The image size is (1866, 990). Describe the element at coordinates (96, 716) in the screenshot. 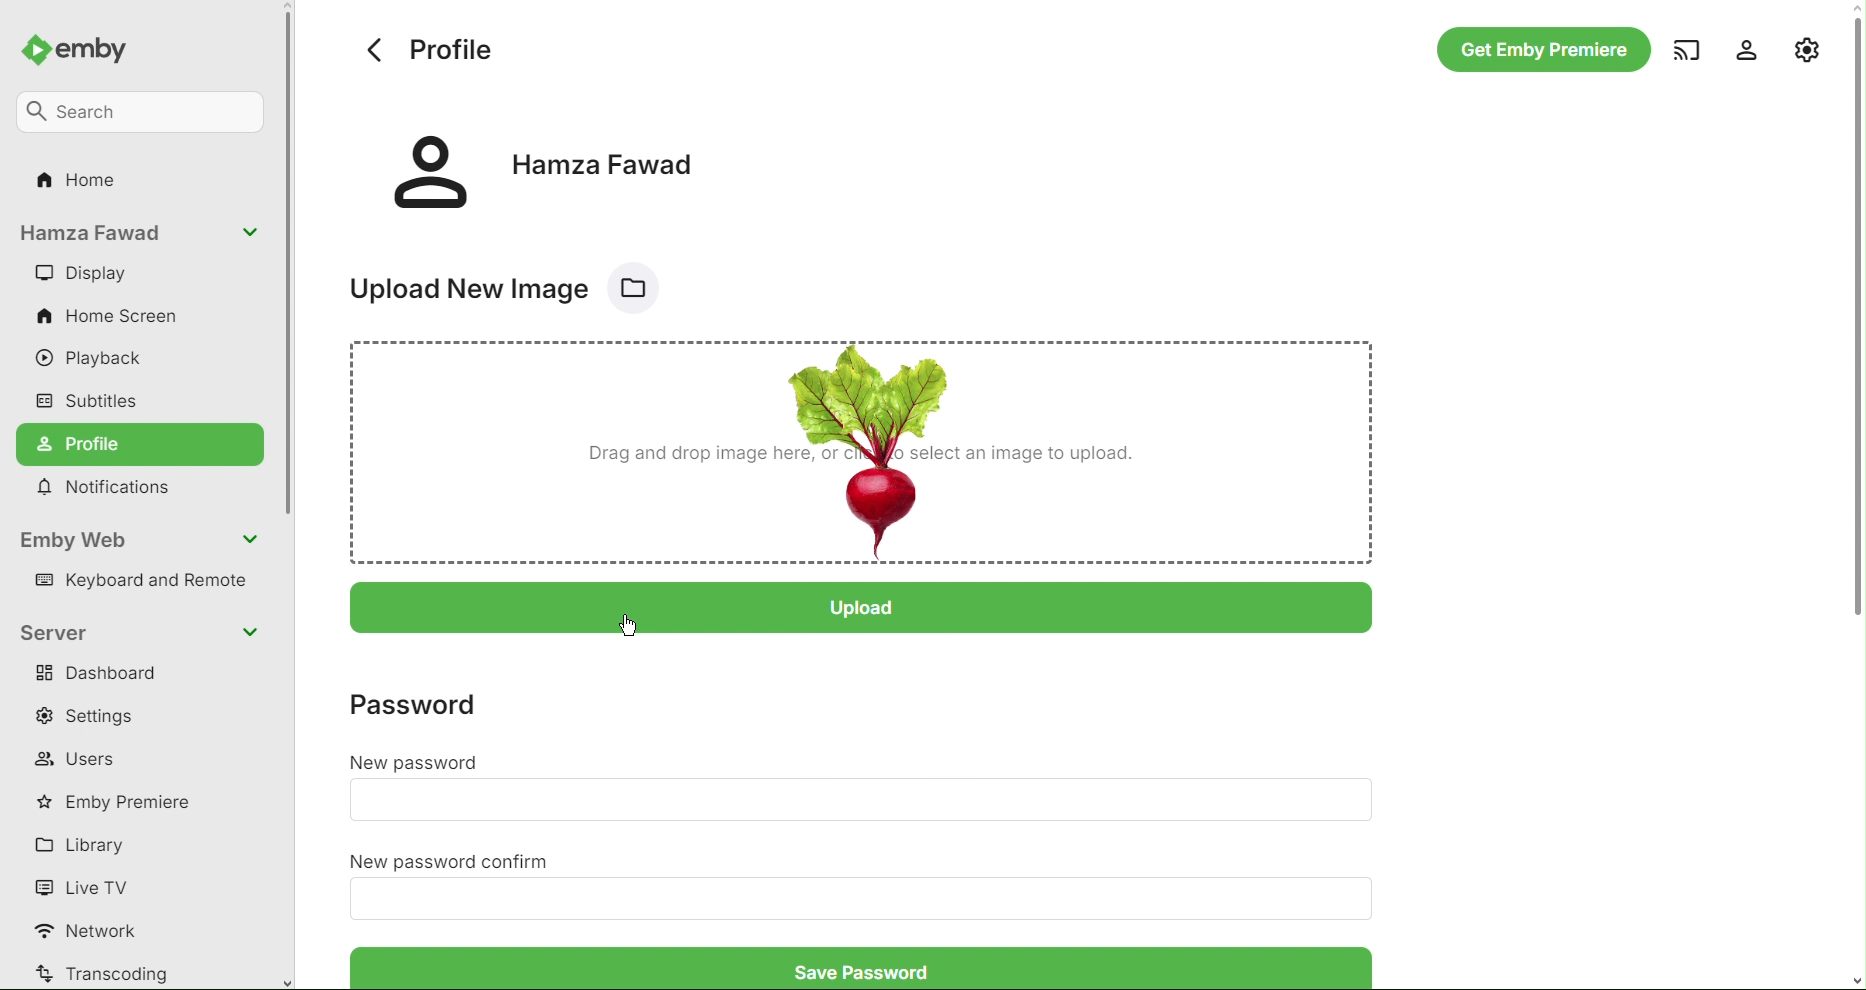

I see `Settings` at that location.